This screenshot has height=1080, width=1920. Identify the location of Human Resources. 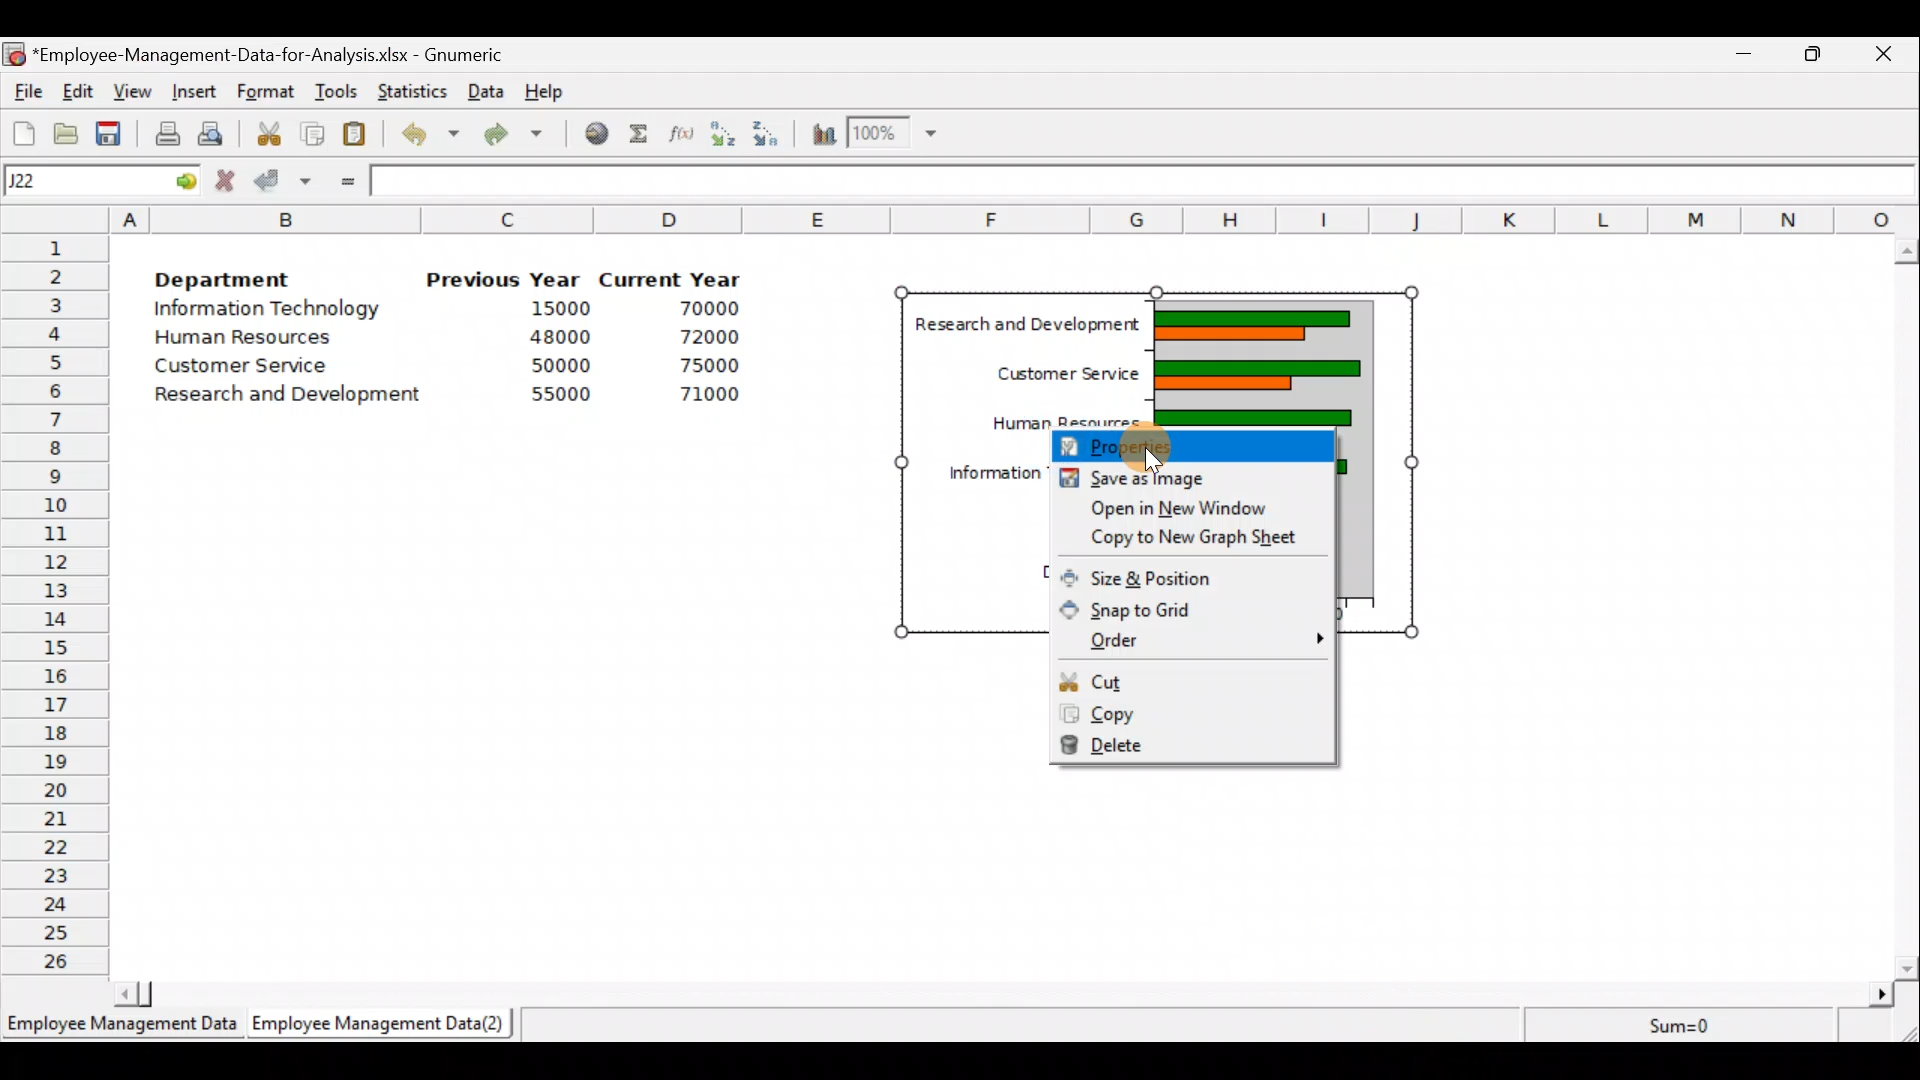
(258, 339).